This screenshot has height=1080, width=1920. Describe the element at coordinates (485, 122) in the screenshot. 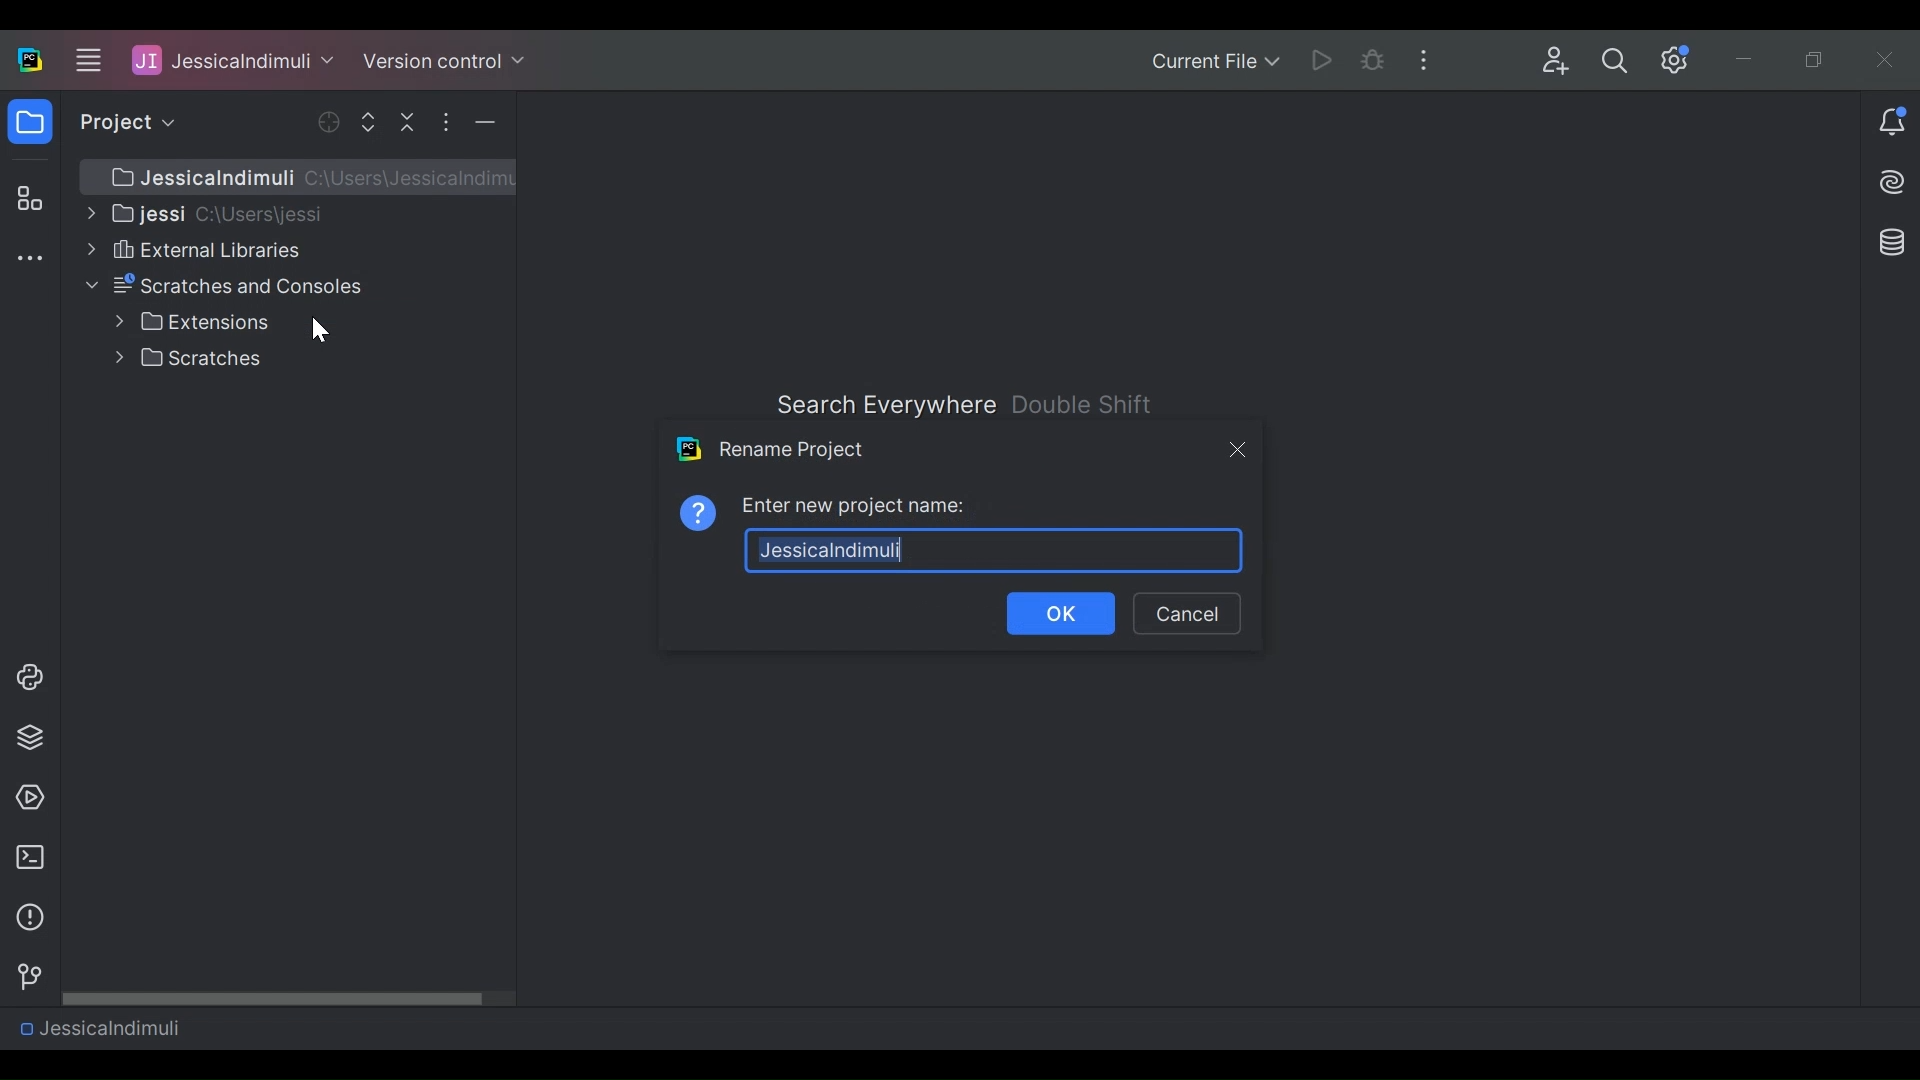

I see `Hide` at that location.